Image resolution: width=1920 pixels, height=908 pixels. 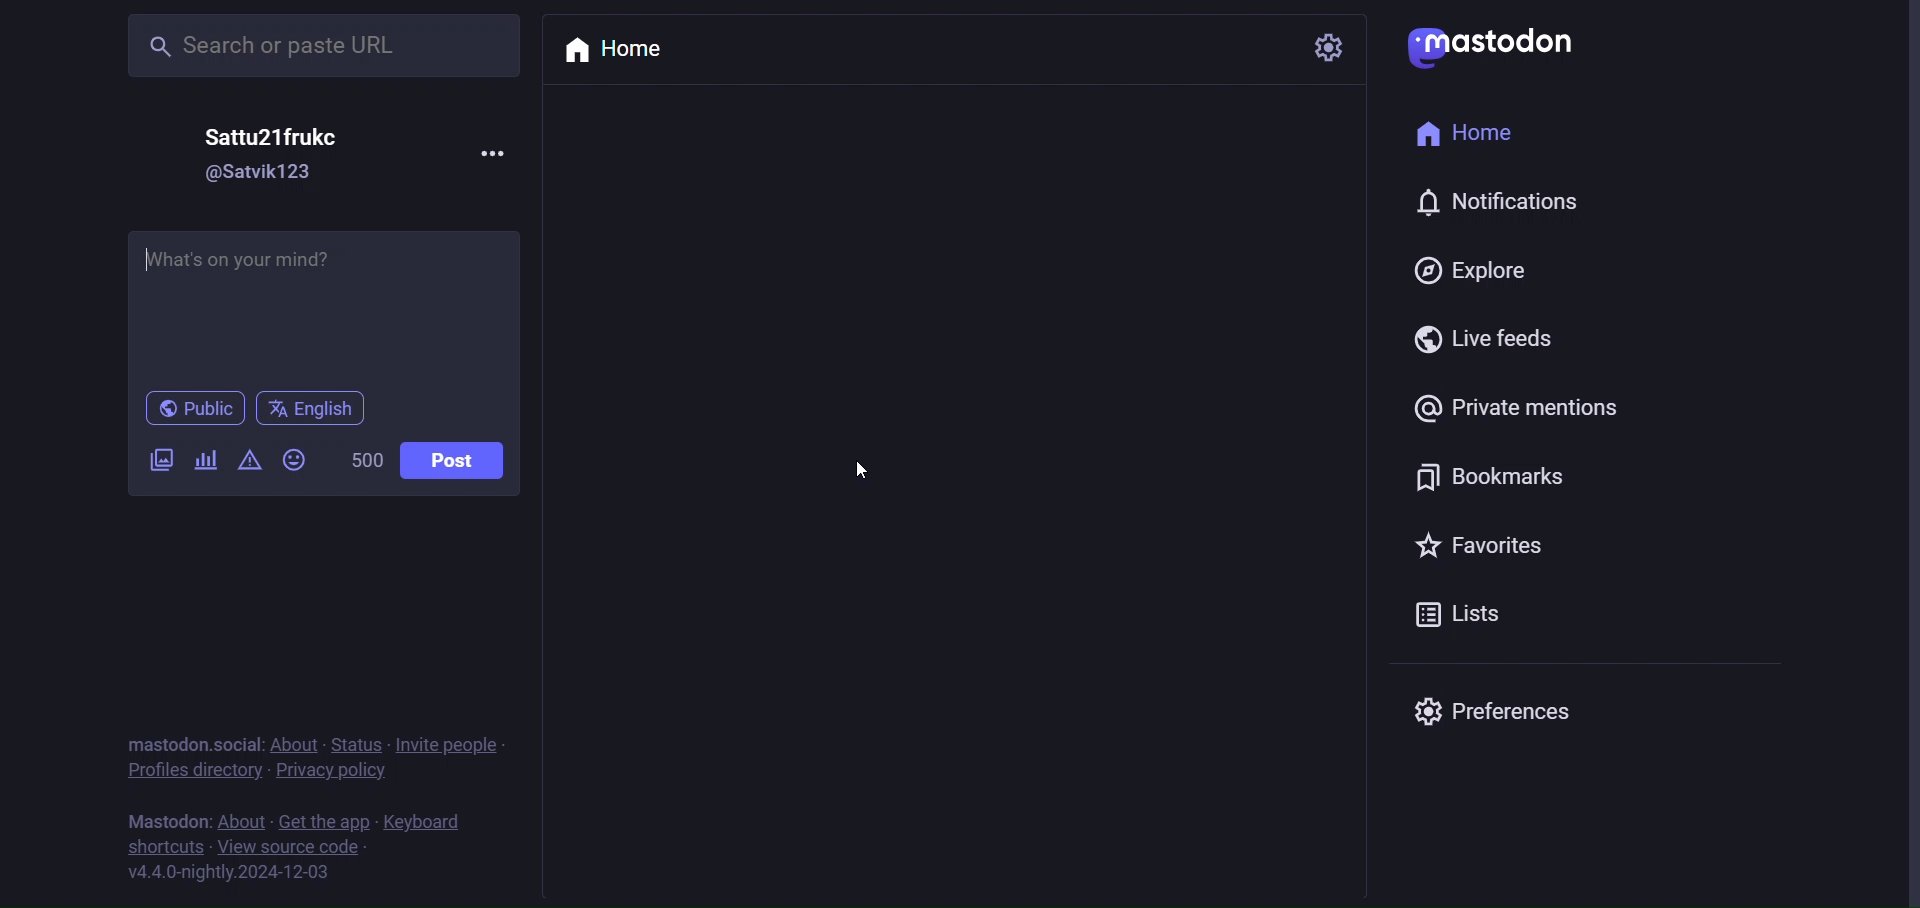 What do you see at coordinates (855, 472) in the screenshot?
I see `Cursor` at bounding box center [855, 472].